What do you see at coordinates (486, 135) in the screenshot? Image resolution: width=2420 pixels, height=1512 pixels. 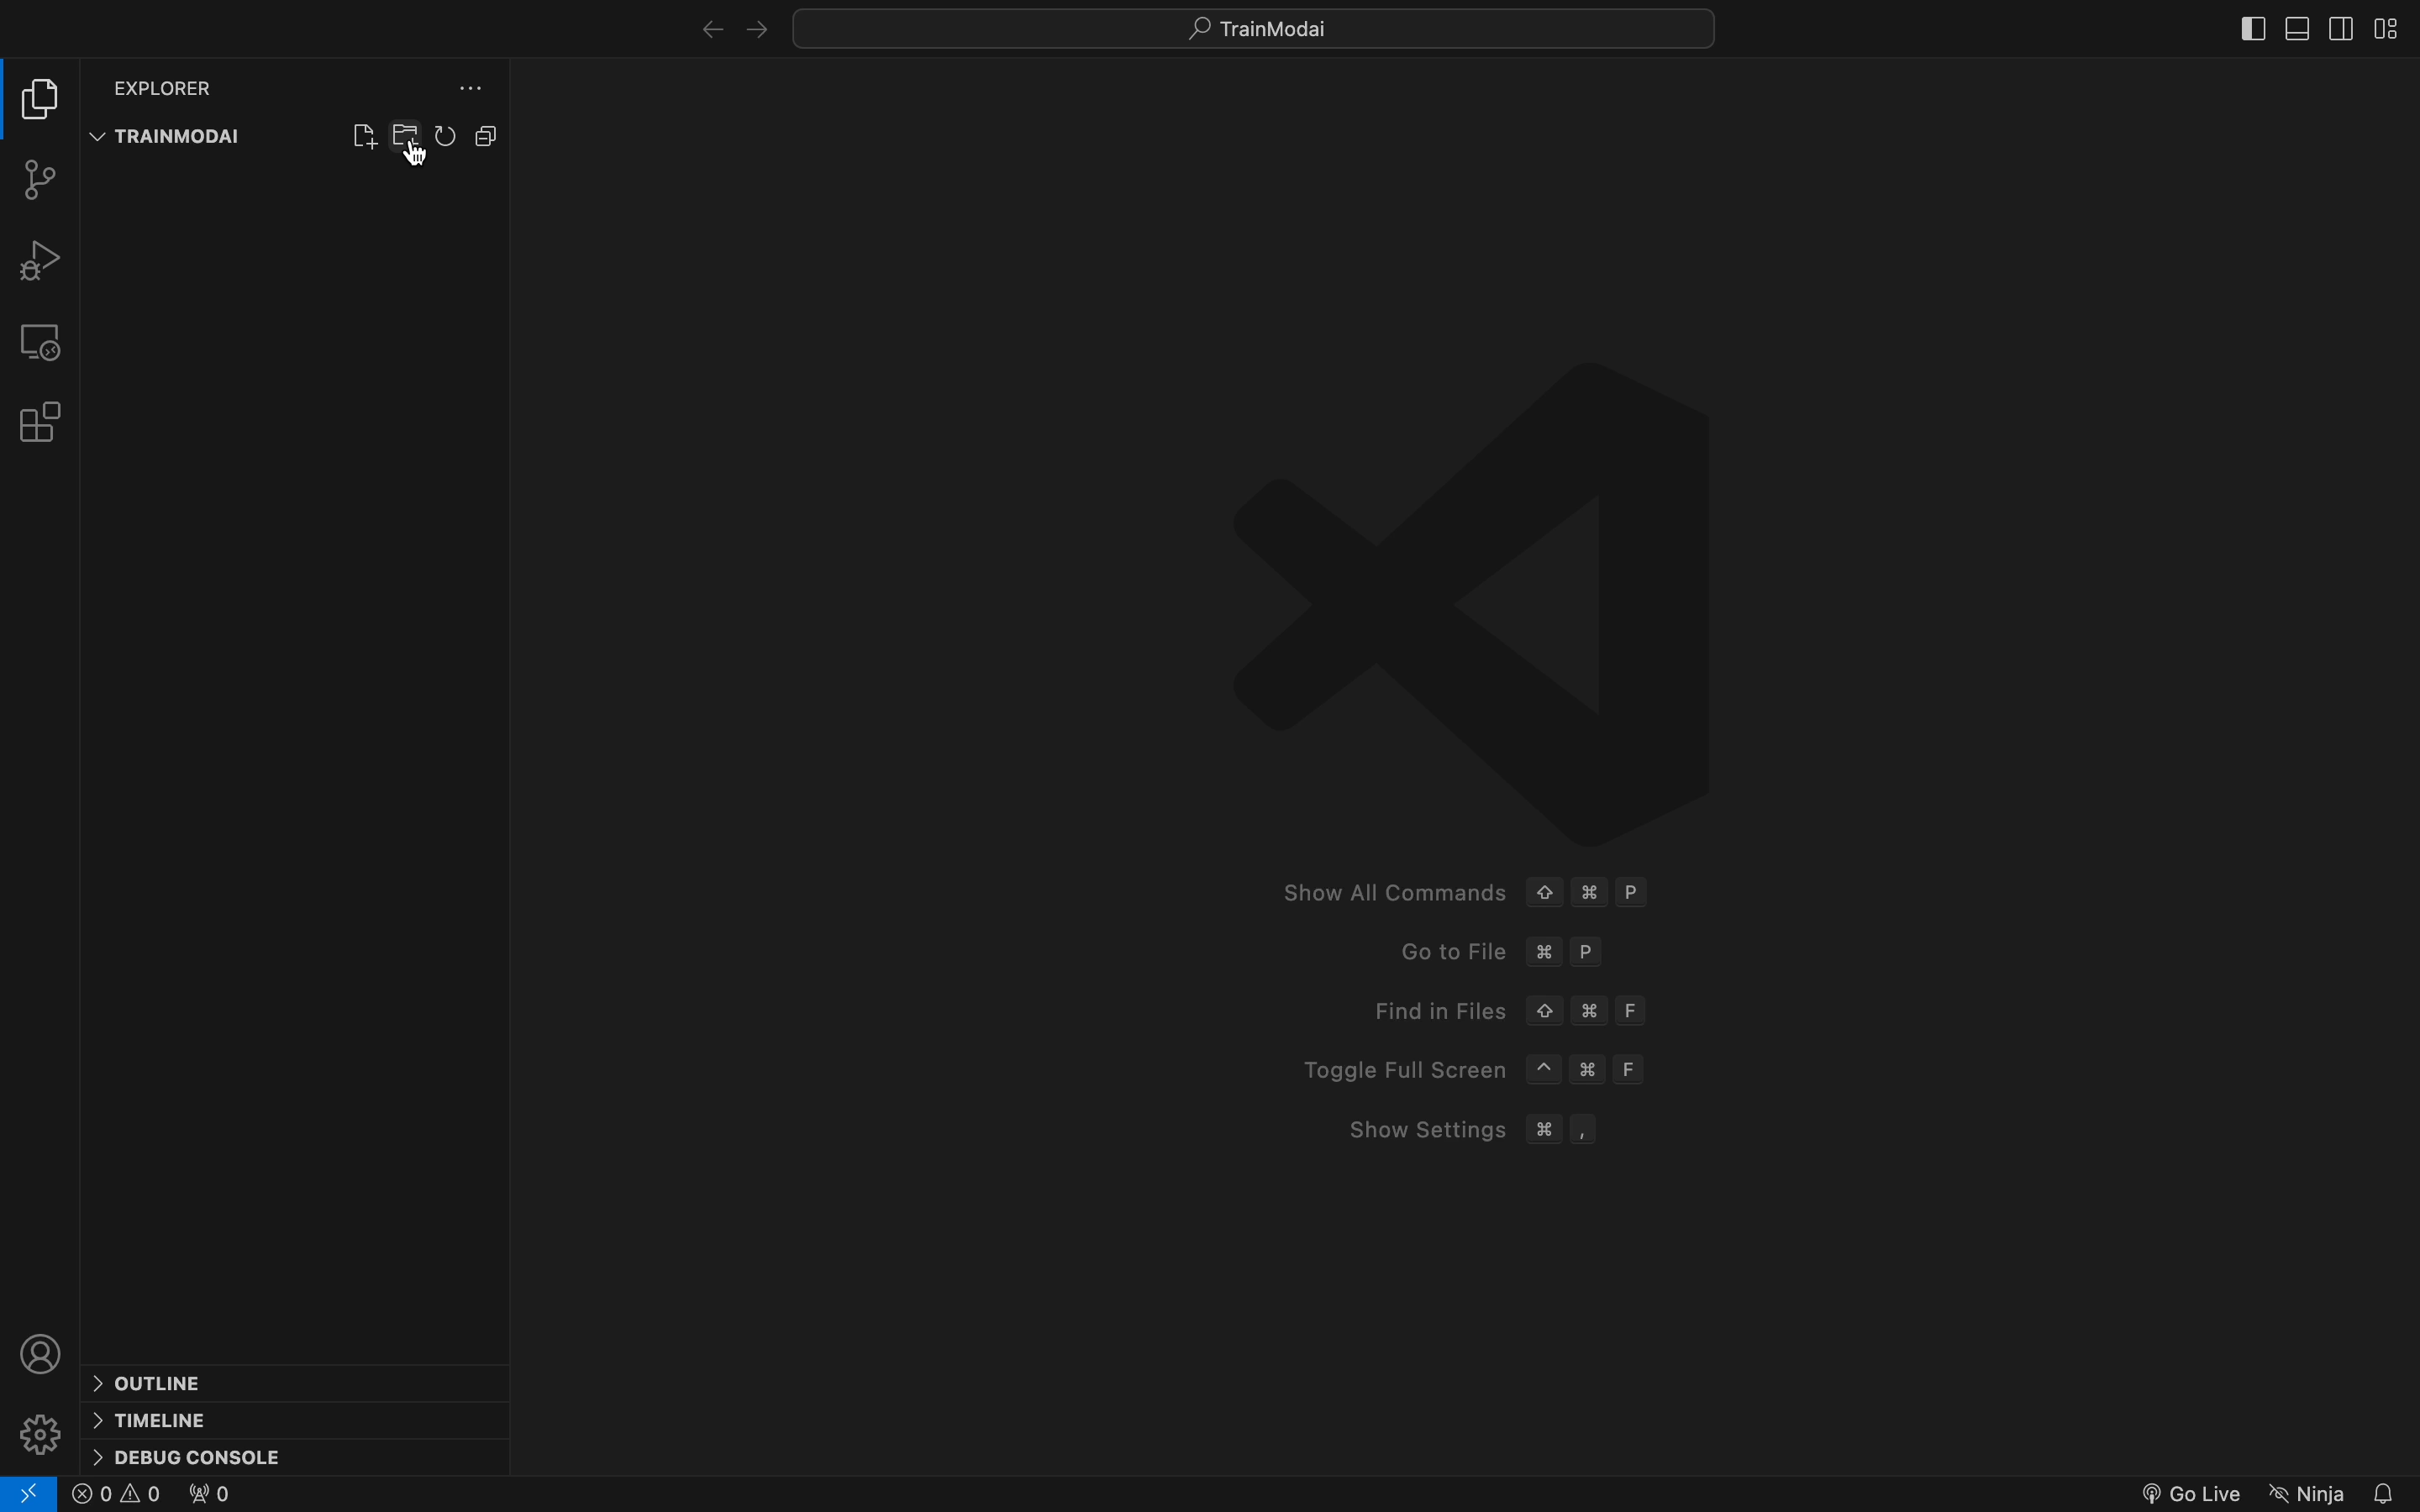 I see `hide folder content` at bounding box center [486, 135].